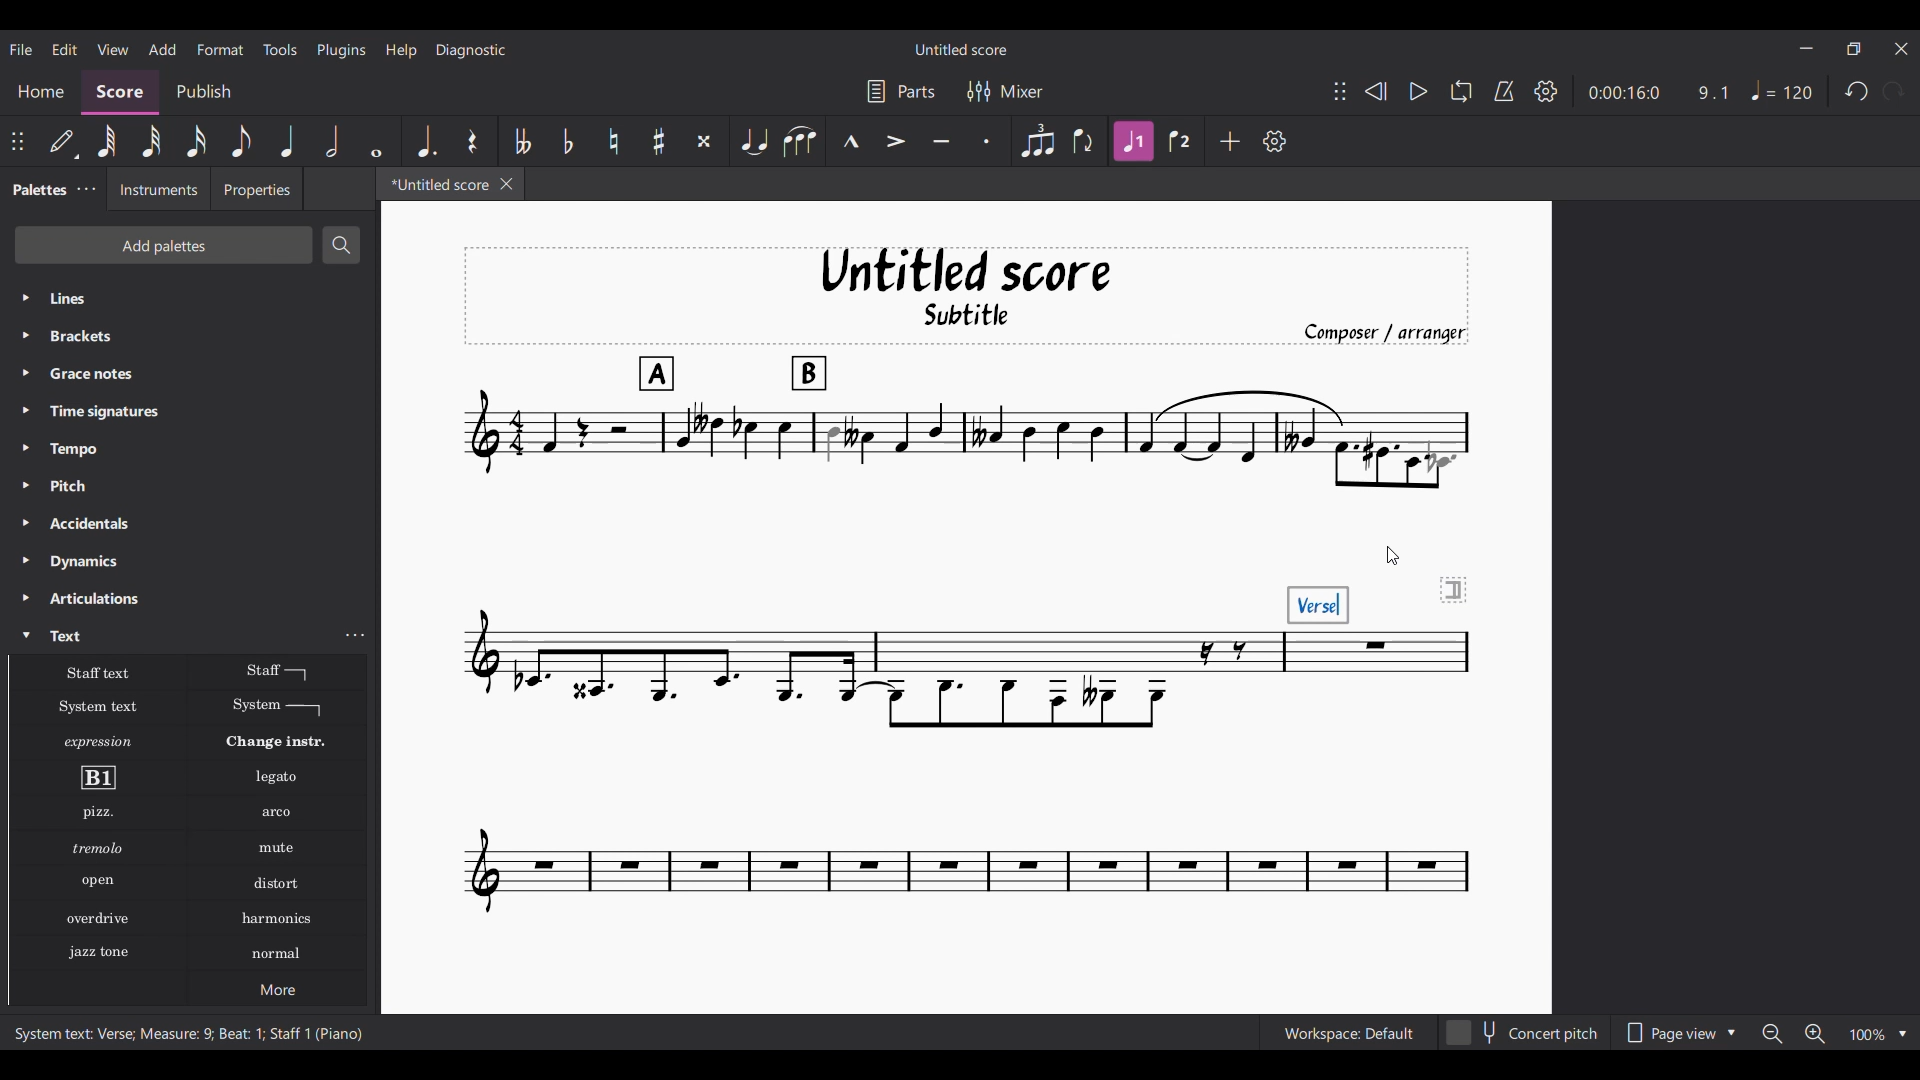 This screenshot has height=1080, width=1920. Describe the element at coordinates (277, 988) in the screenshot. I see `More options` at that location.